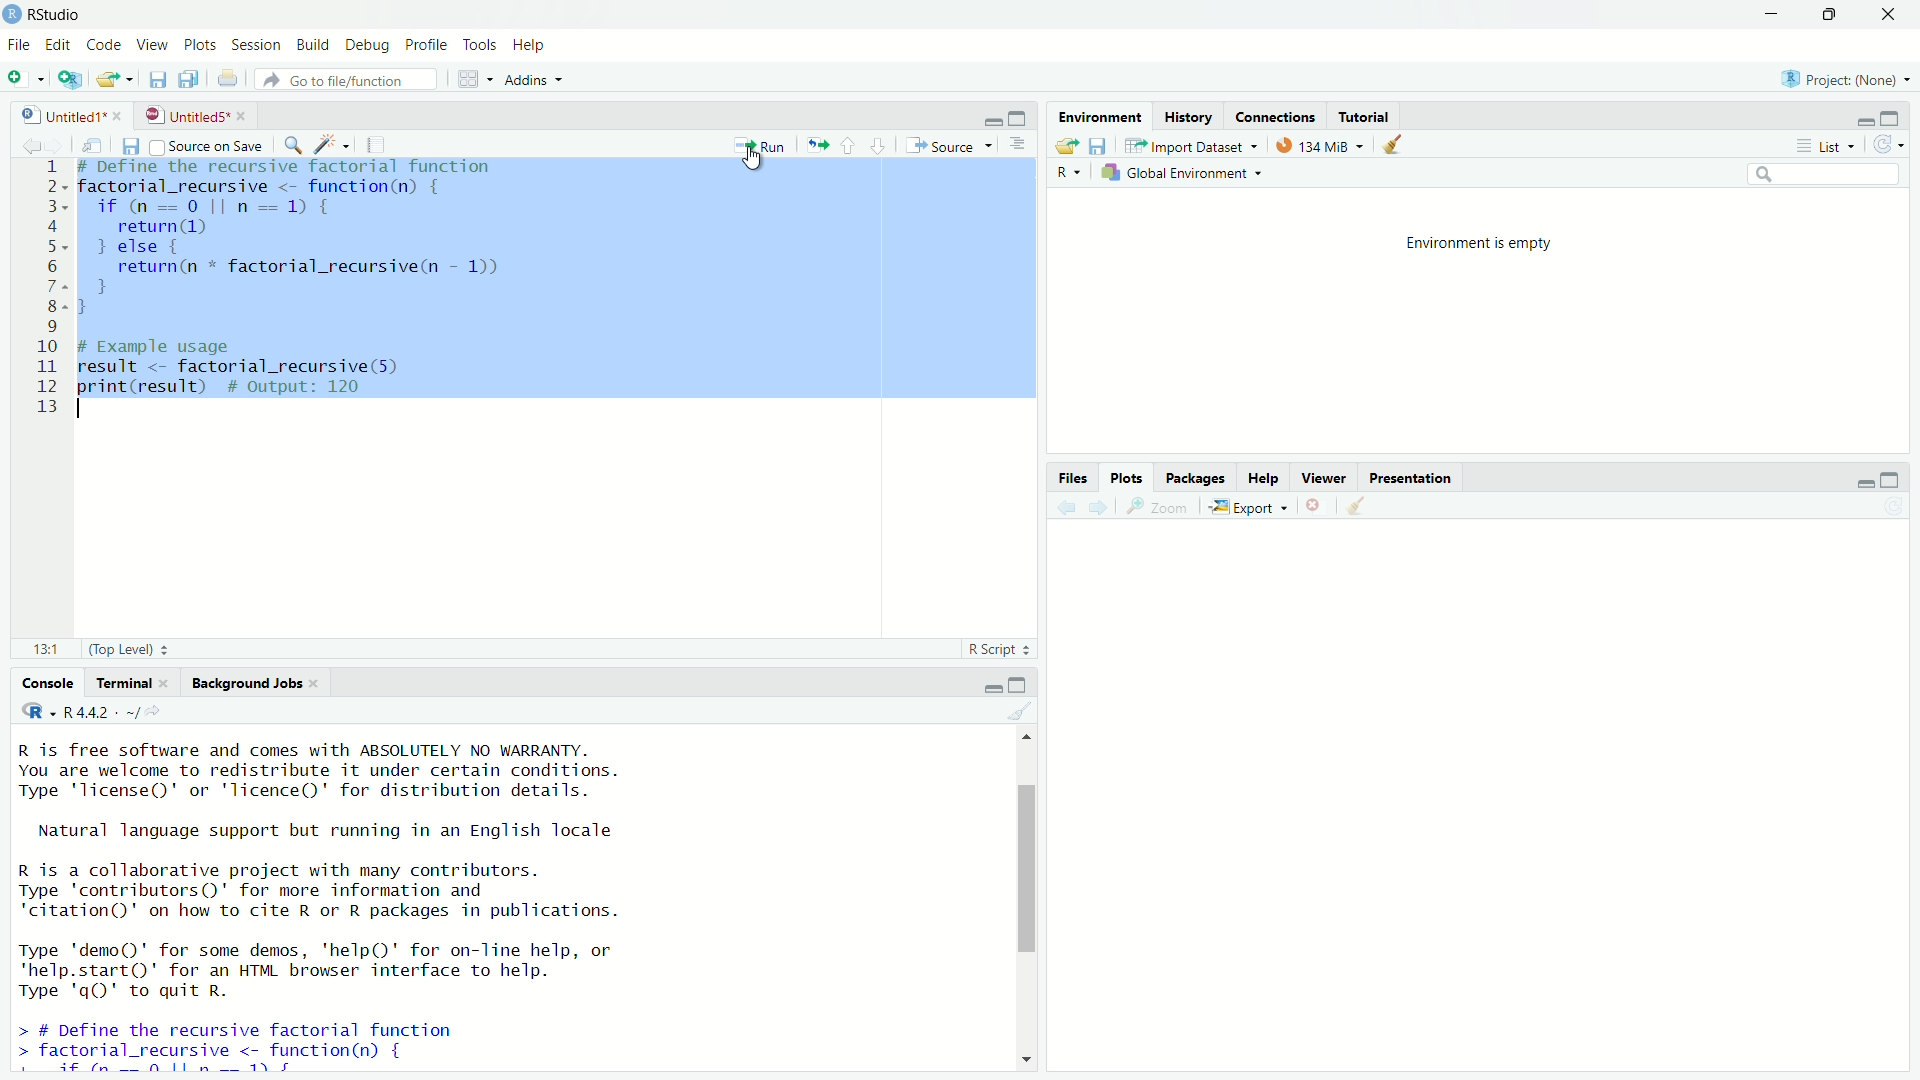 This screenshot has height=1080, width=1920. I want to click on Code, so click(104, 44).